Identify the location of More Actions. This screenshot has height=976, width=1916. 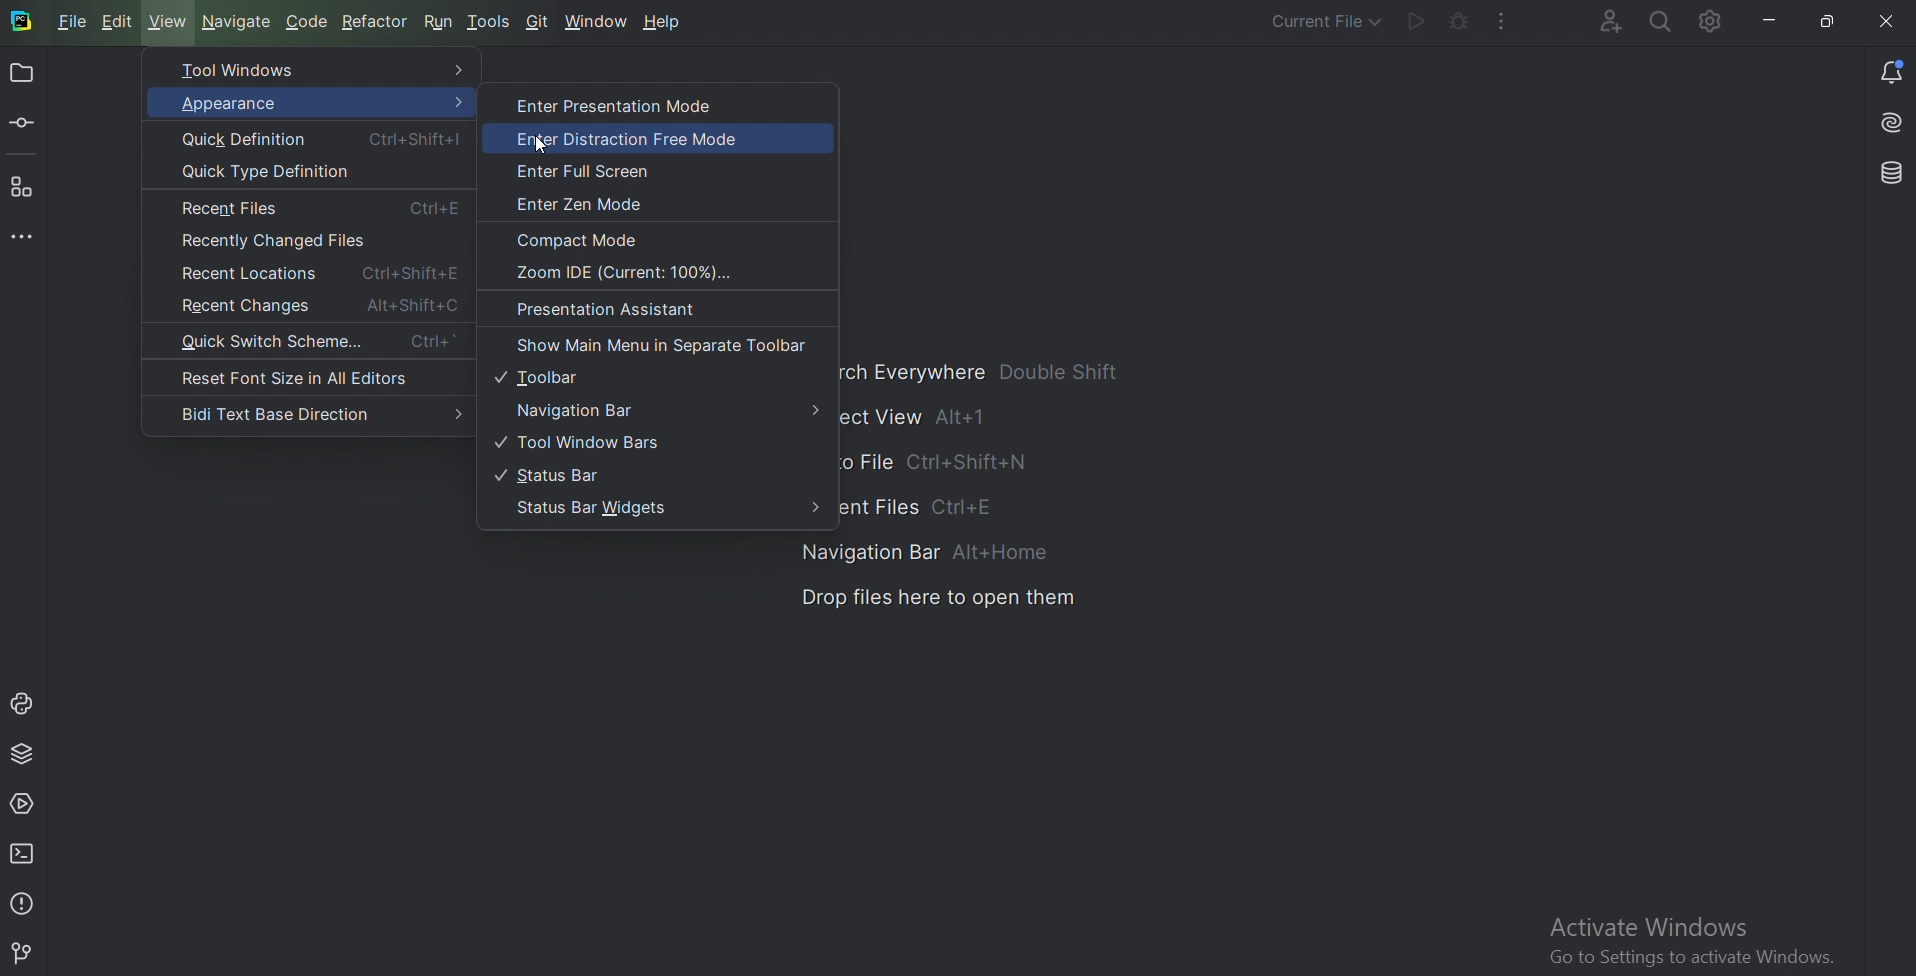
(1502, 21).